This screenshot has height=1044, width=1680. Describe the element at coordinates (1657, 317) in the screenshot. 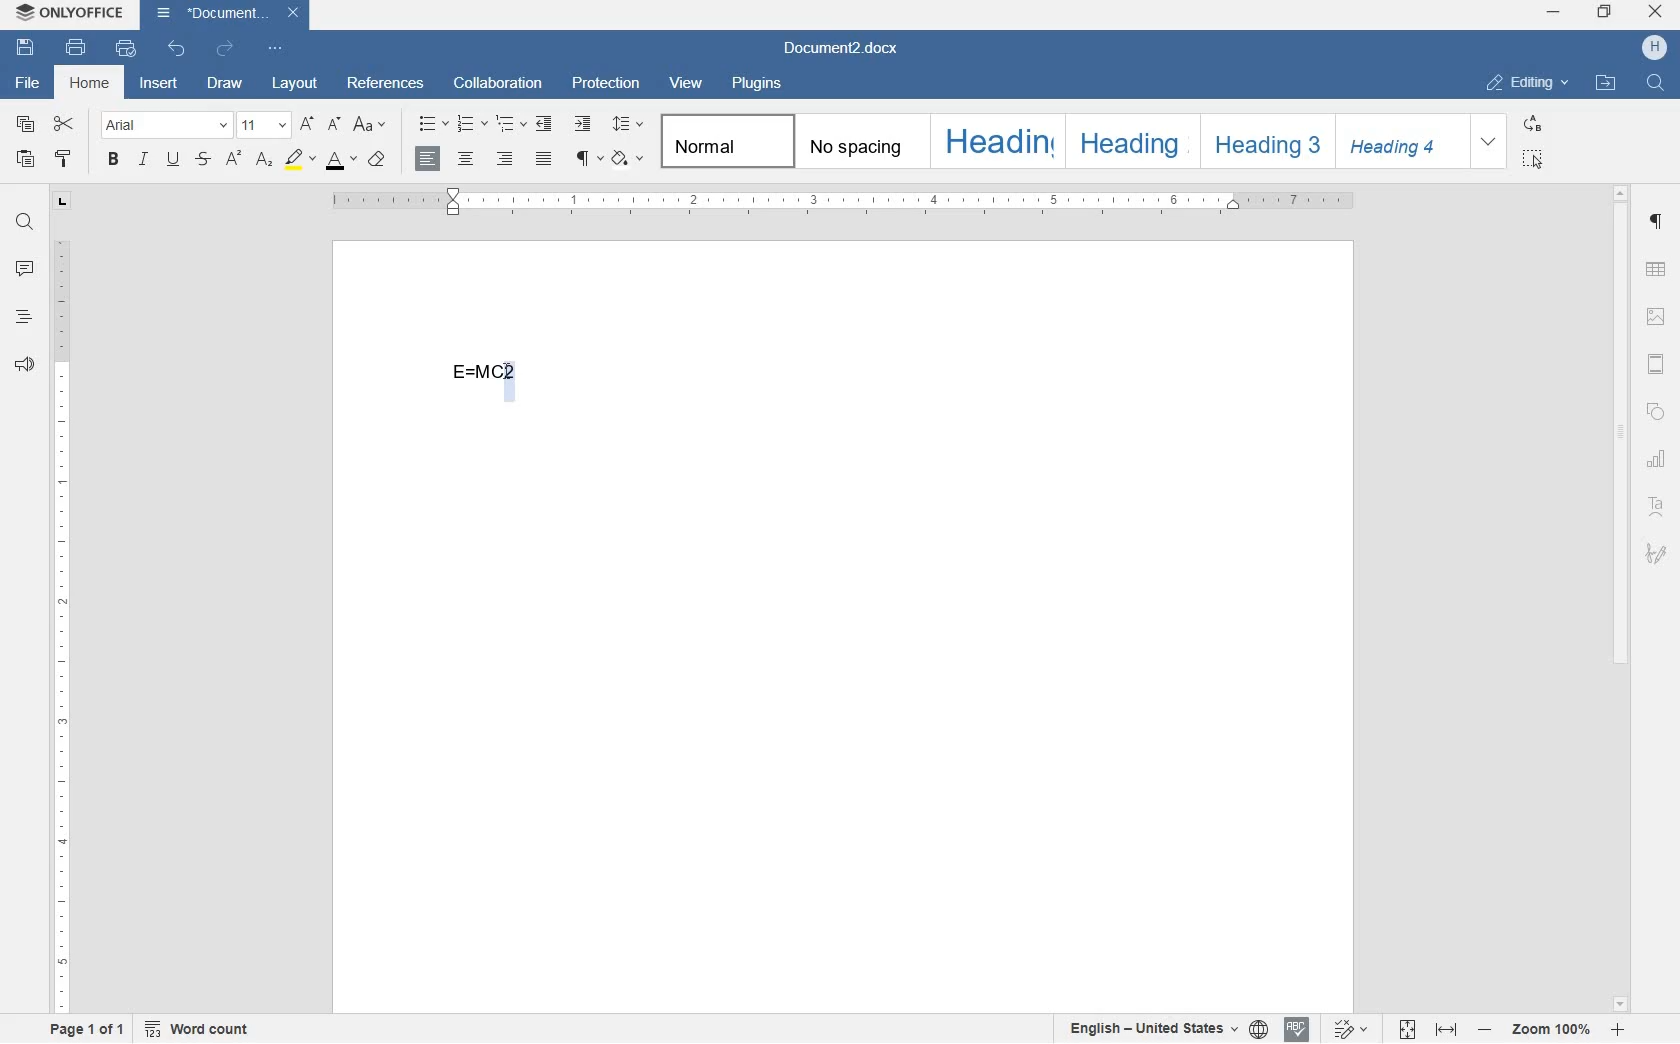

I see `image` at that location.